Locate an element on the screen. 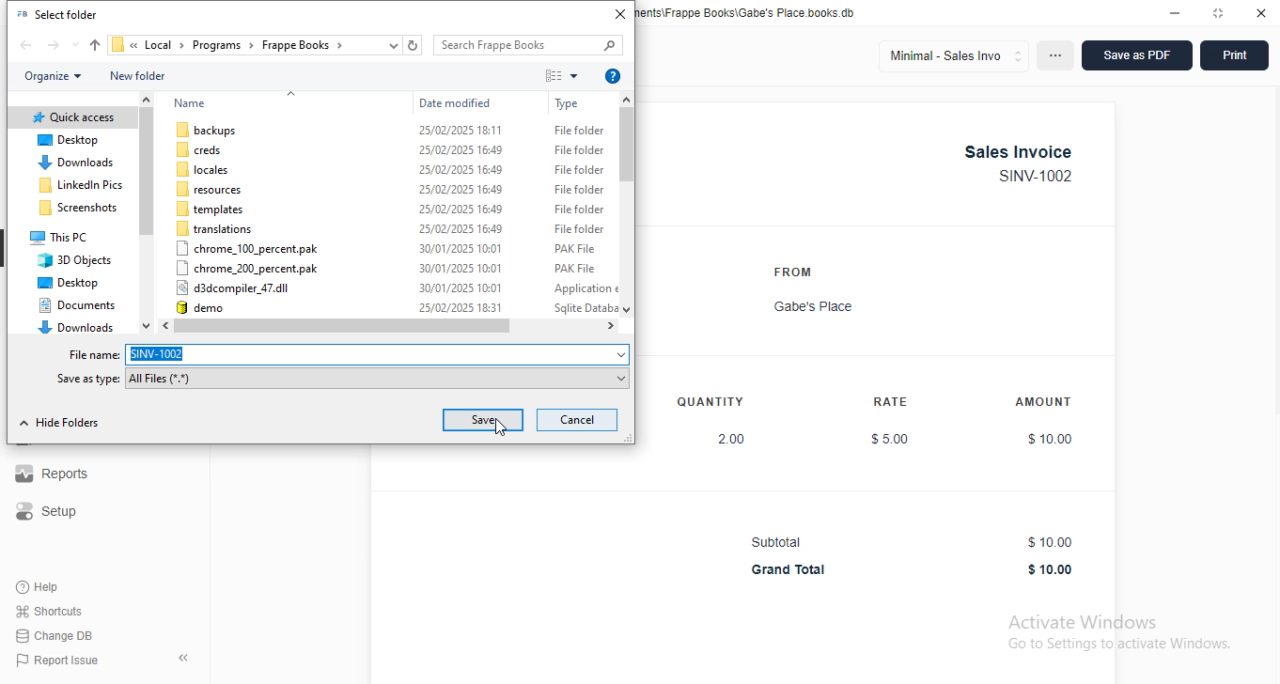  d3dcompiler_47.dll is located at coordinates (233, 287).